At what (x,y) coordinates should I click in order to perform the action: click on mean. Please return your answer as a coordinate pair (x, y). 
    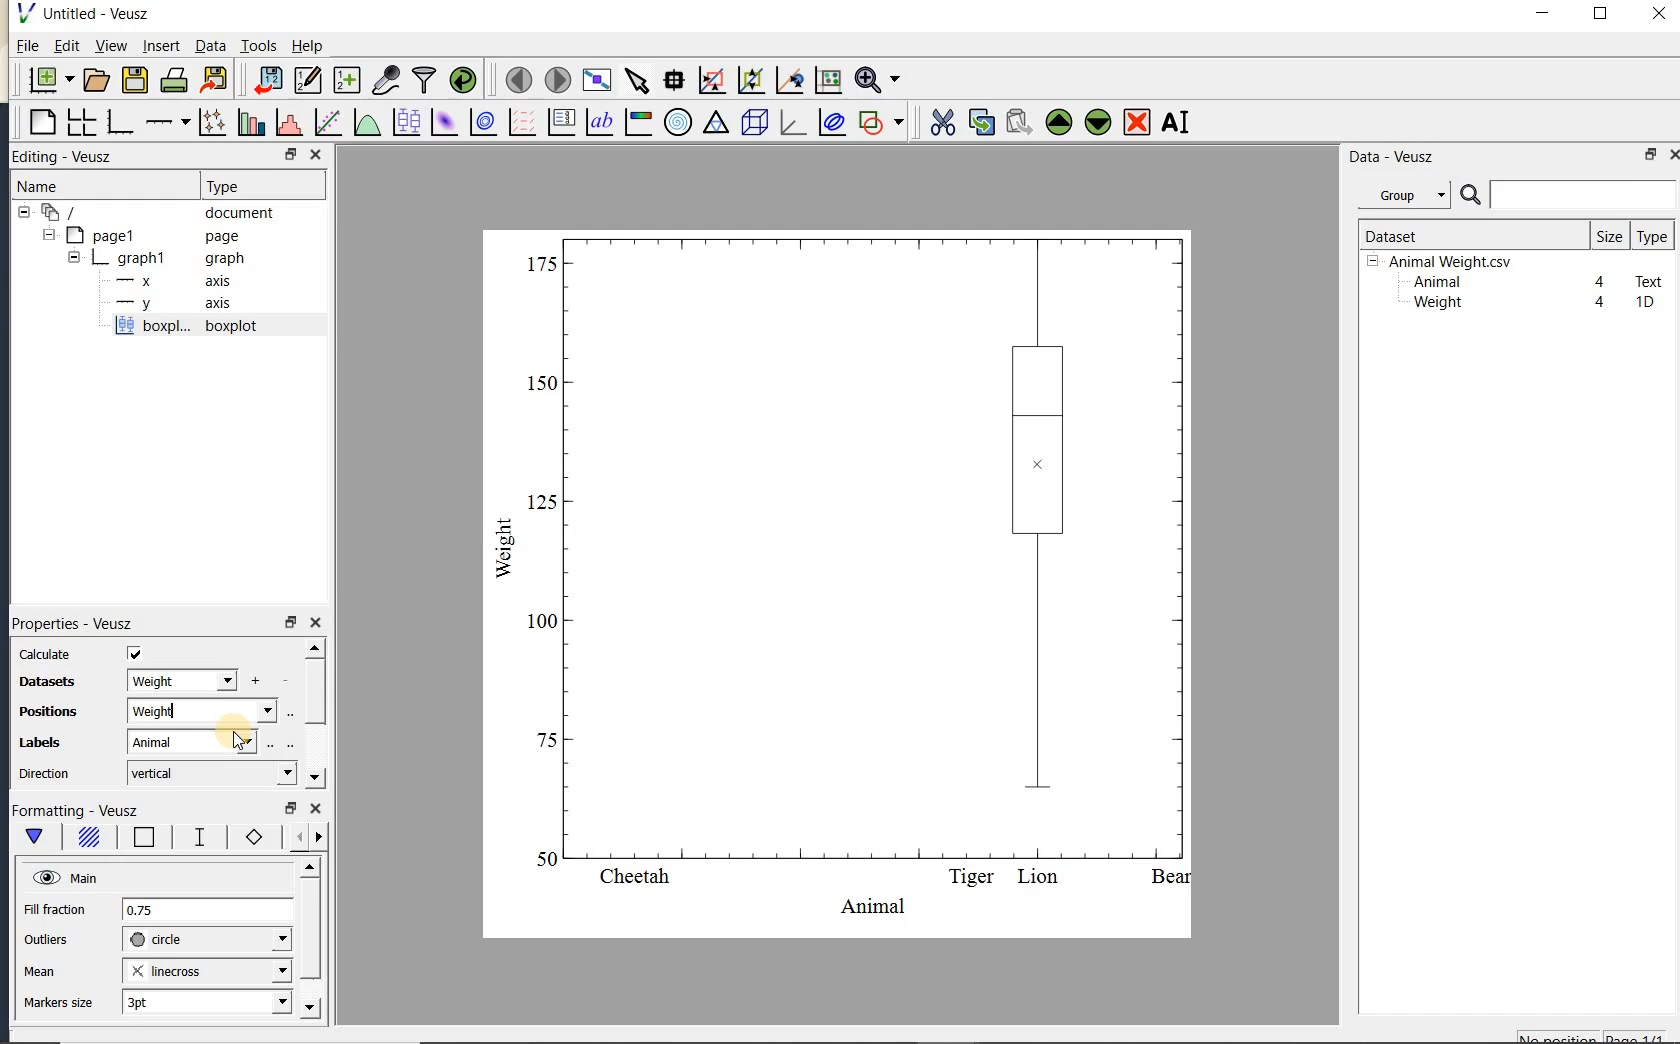
    Looking at the image, I should click on (41, 969).